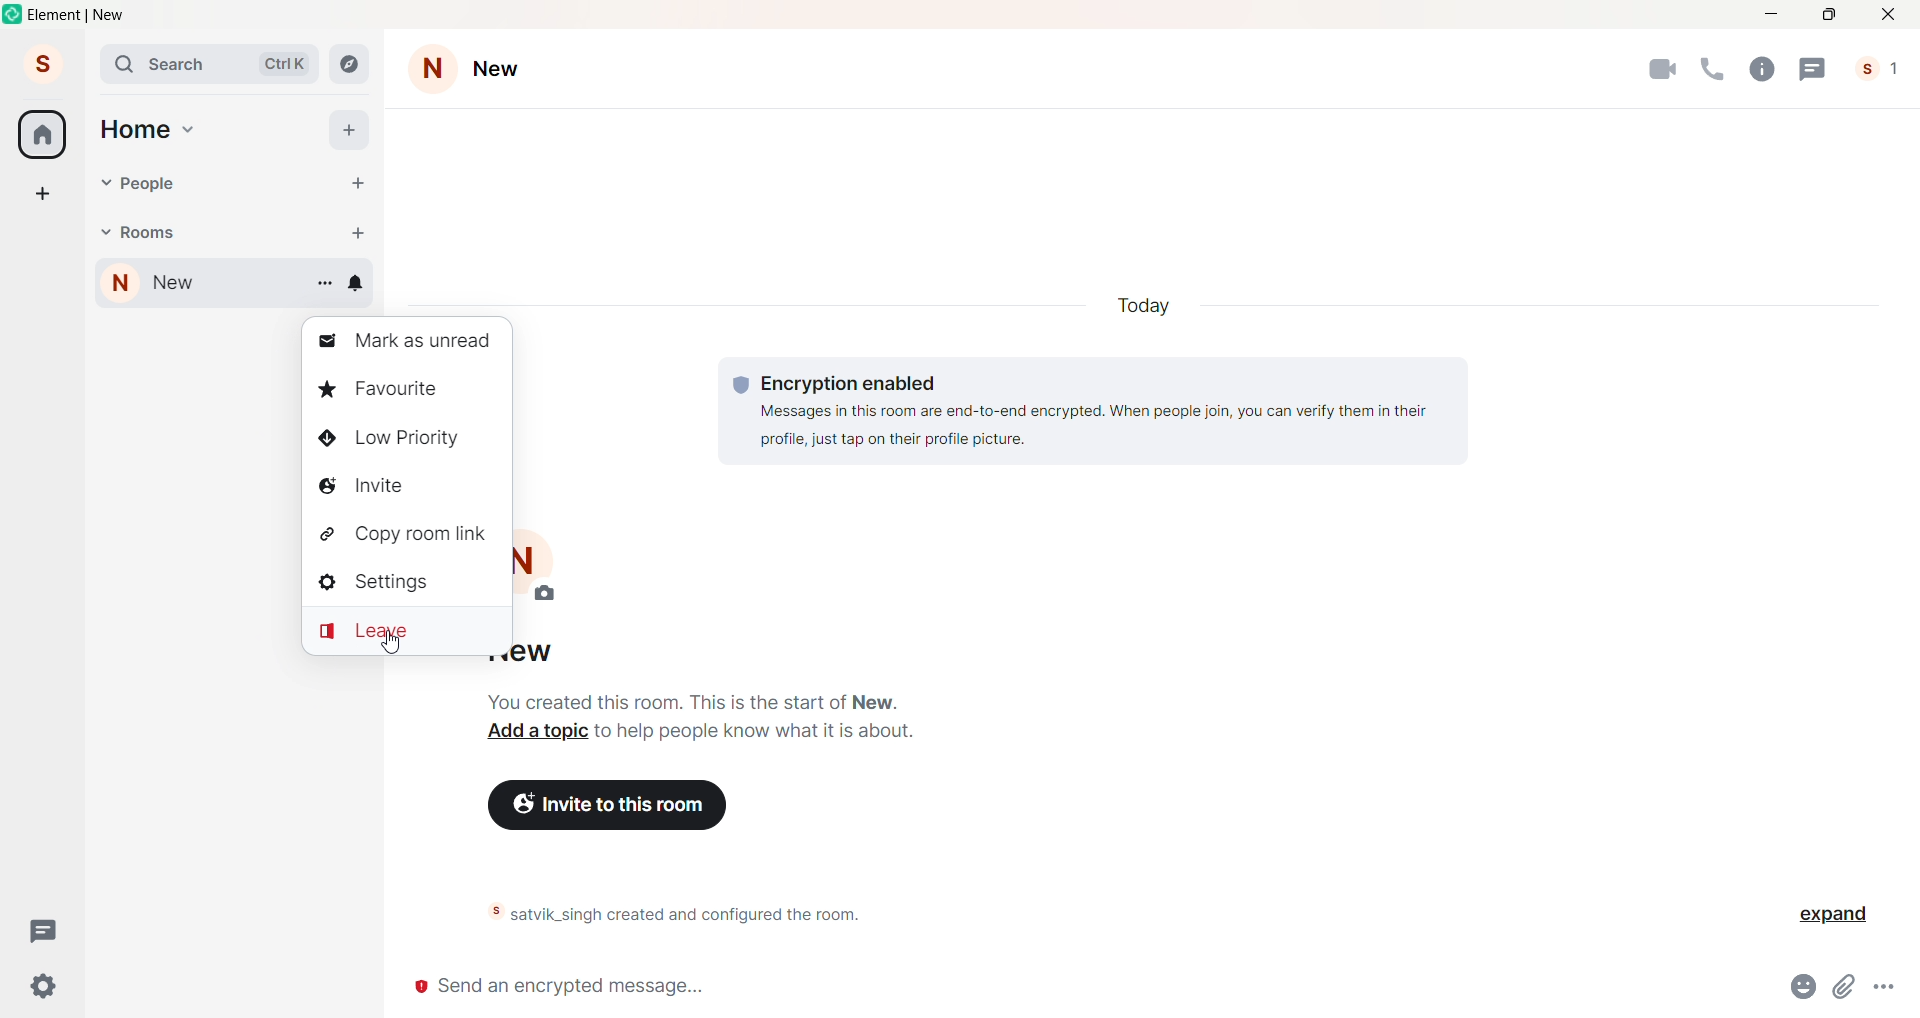  Describe the element at coordinates (103, 183) in the screenshot. I see `Drop Down` at that location.